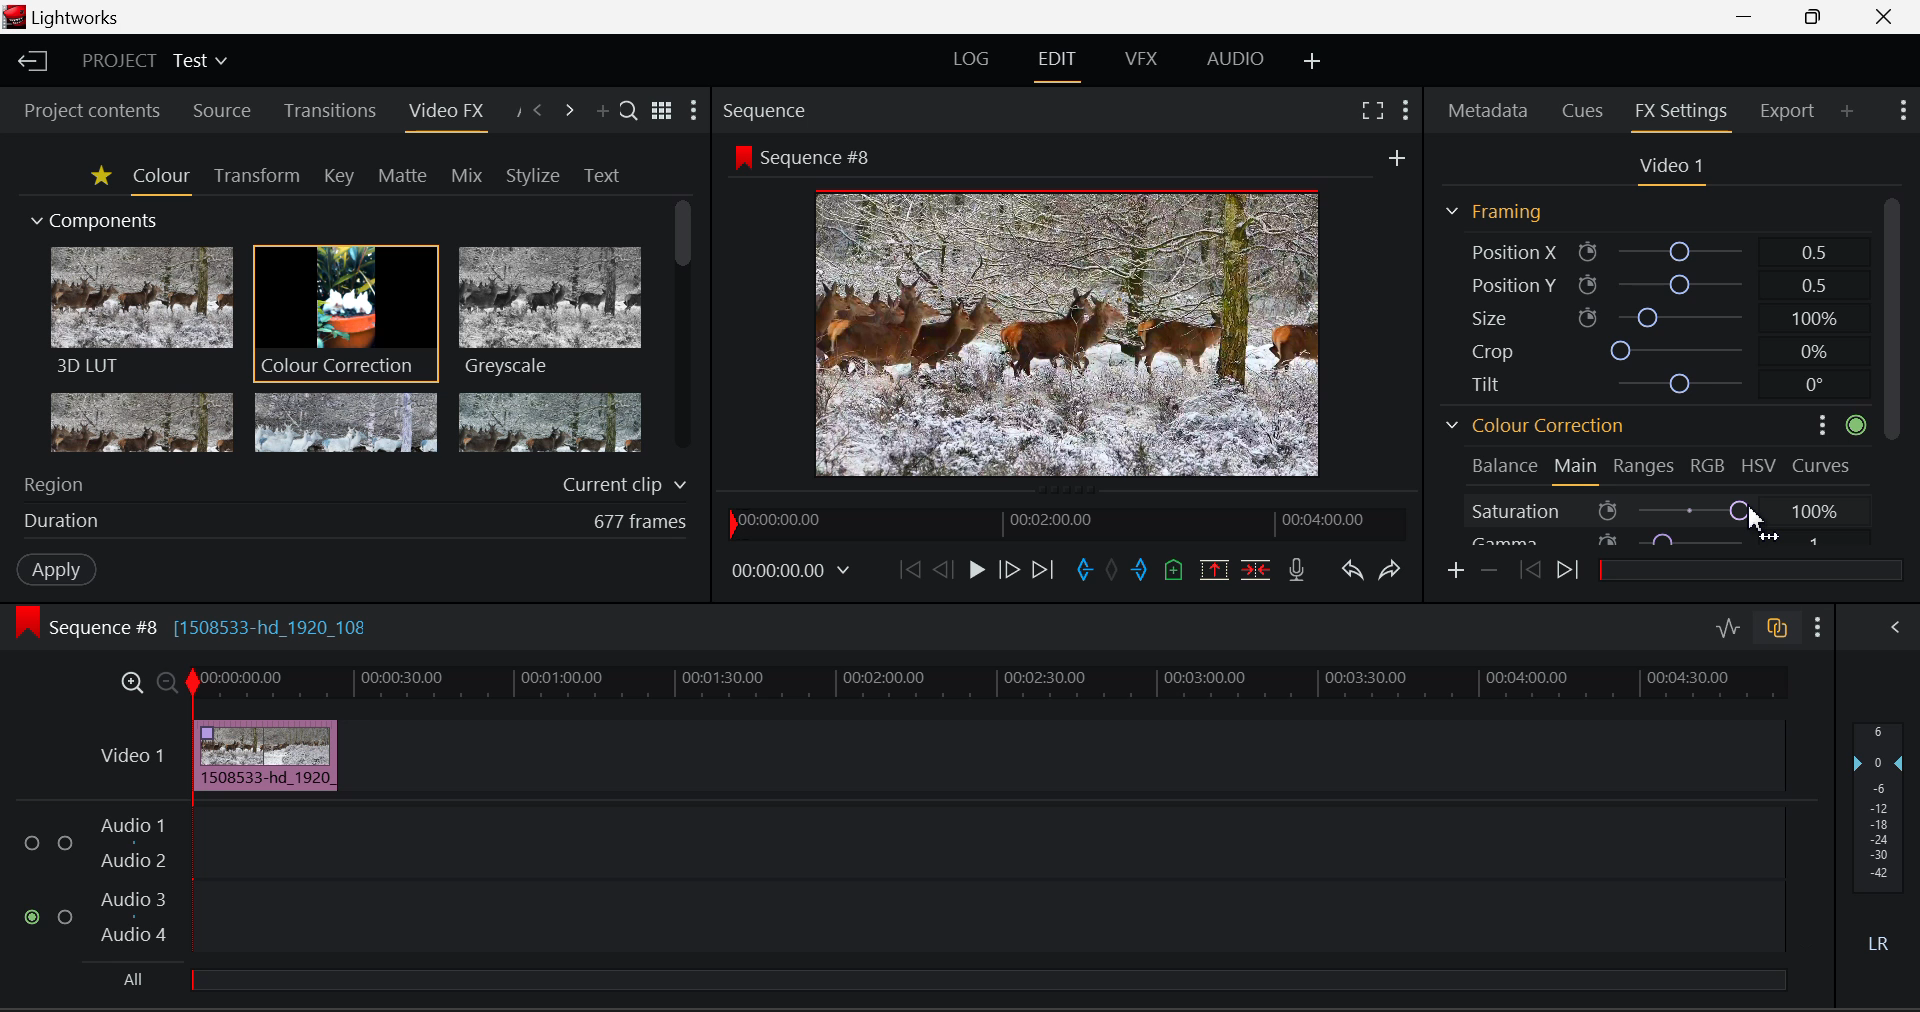 This screenshot has height=1012, width=1920. Describe the element at coordinates (1650, 382) in the screenshot. I see `Tilt` at that location.